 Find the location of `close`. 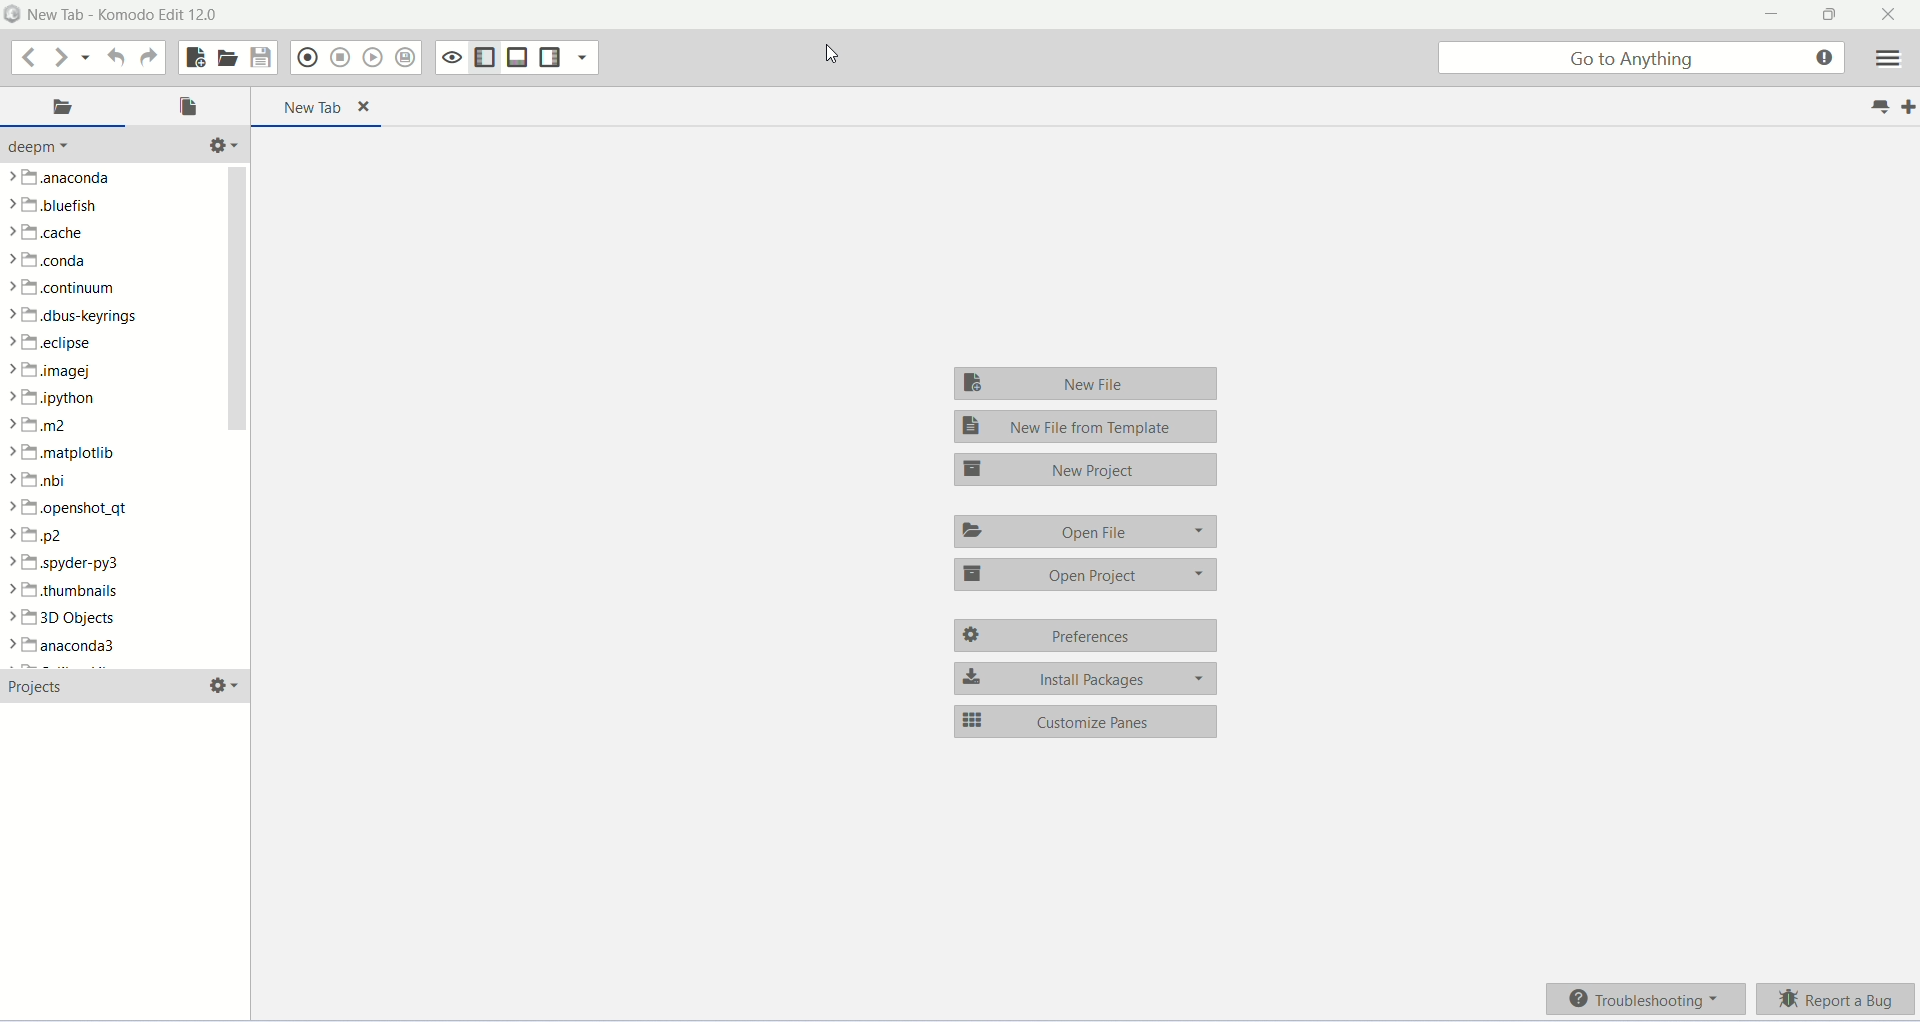

close is located at coordinates (1891, 15).